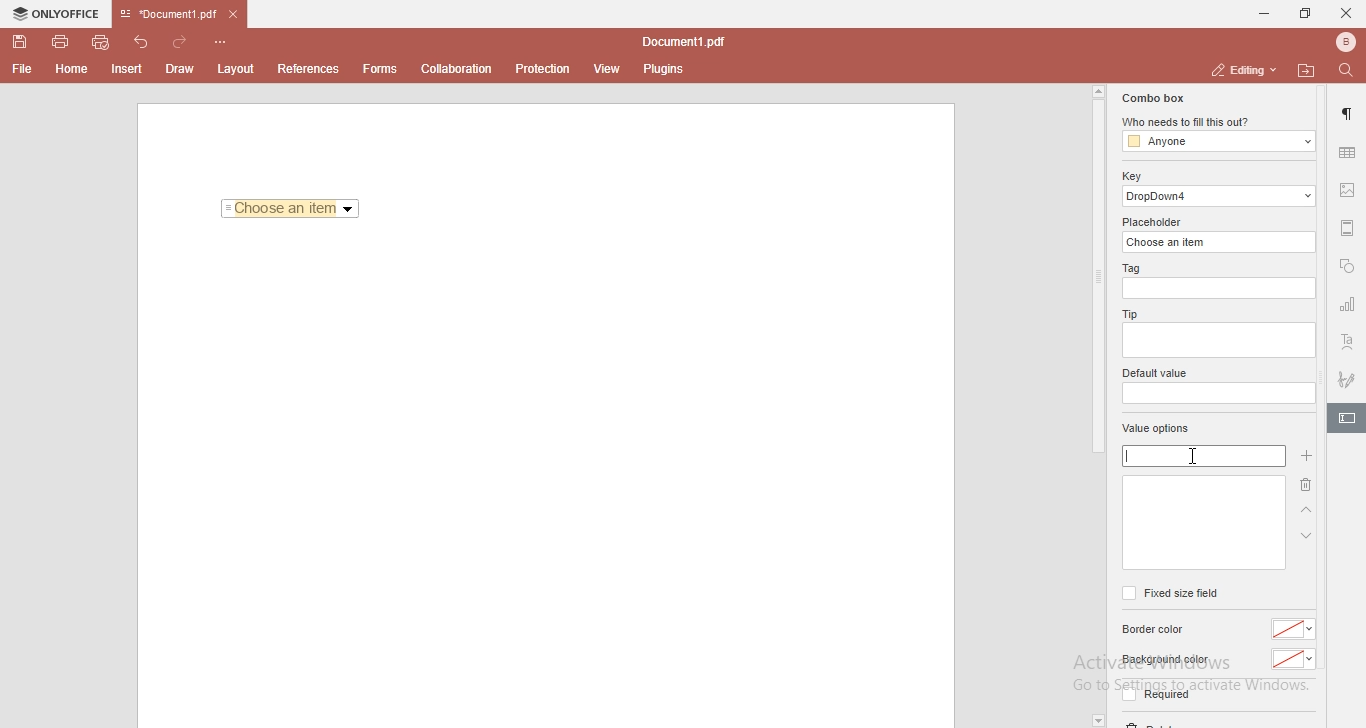 This screenshot has width=1366, height=728. I want to click on scroll bar, so click(1097, 270).